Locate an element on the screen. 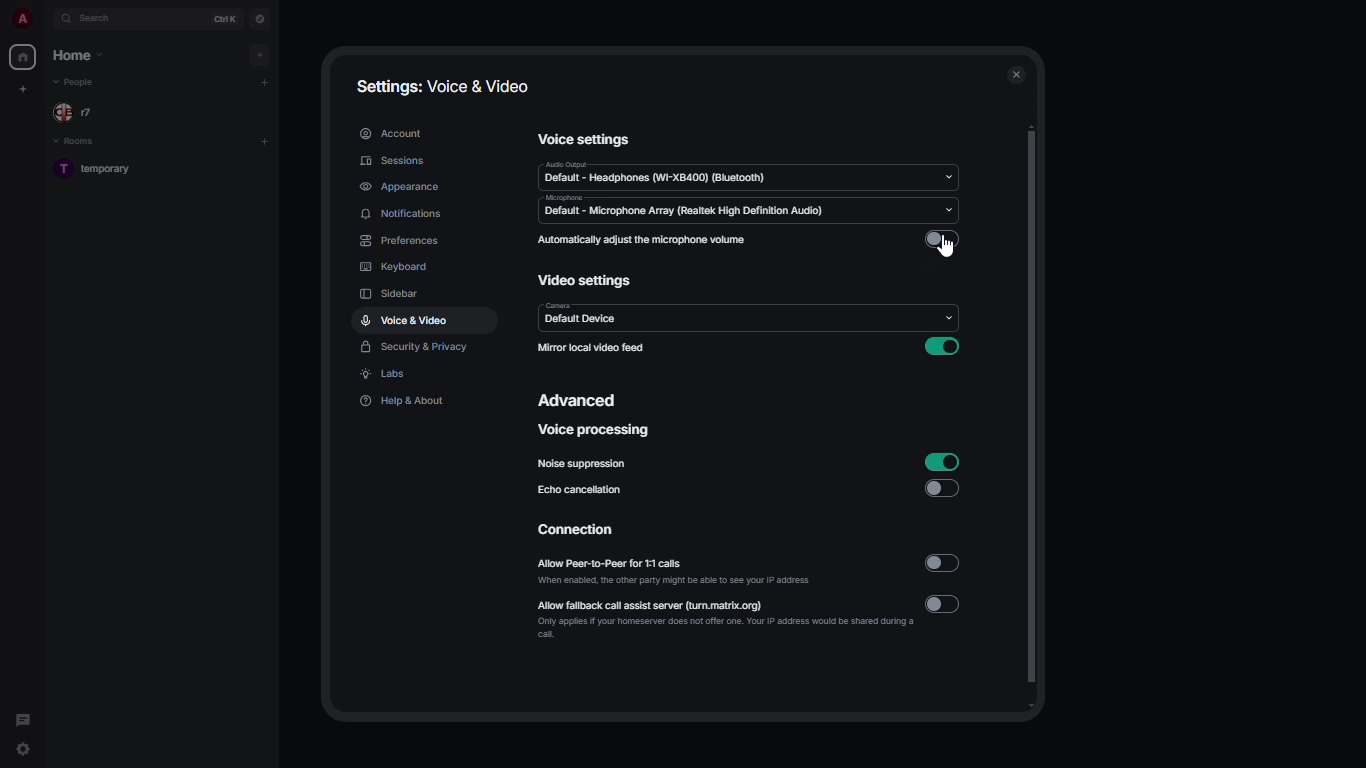  settings: voice & video is located at coordinates (443, 87).